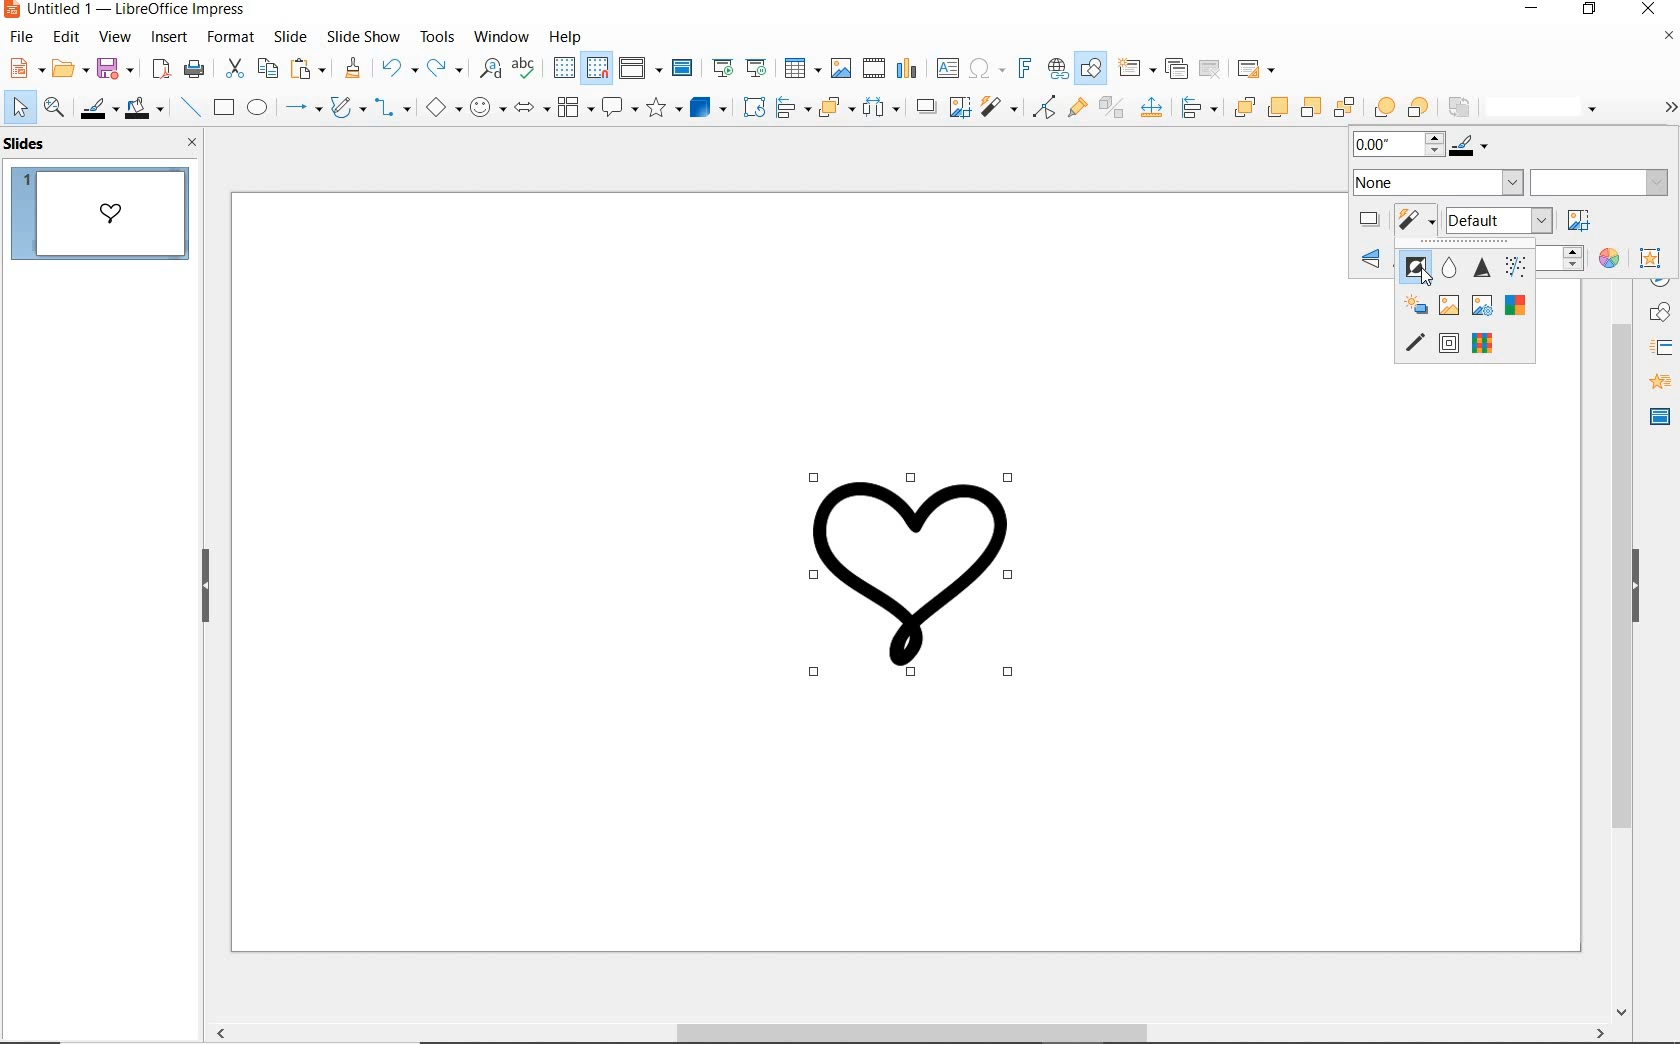 This screenshot has height=1044, width=1680. What do you see at coordinates (833, 108) in the screenshot?
I see `arrange` at bounding box center [833, 108].